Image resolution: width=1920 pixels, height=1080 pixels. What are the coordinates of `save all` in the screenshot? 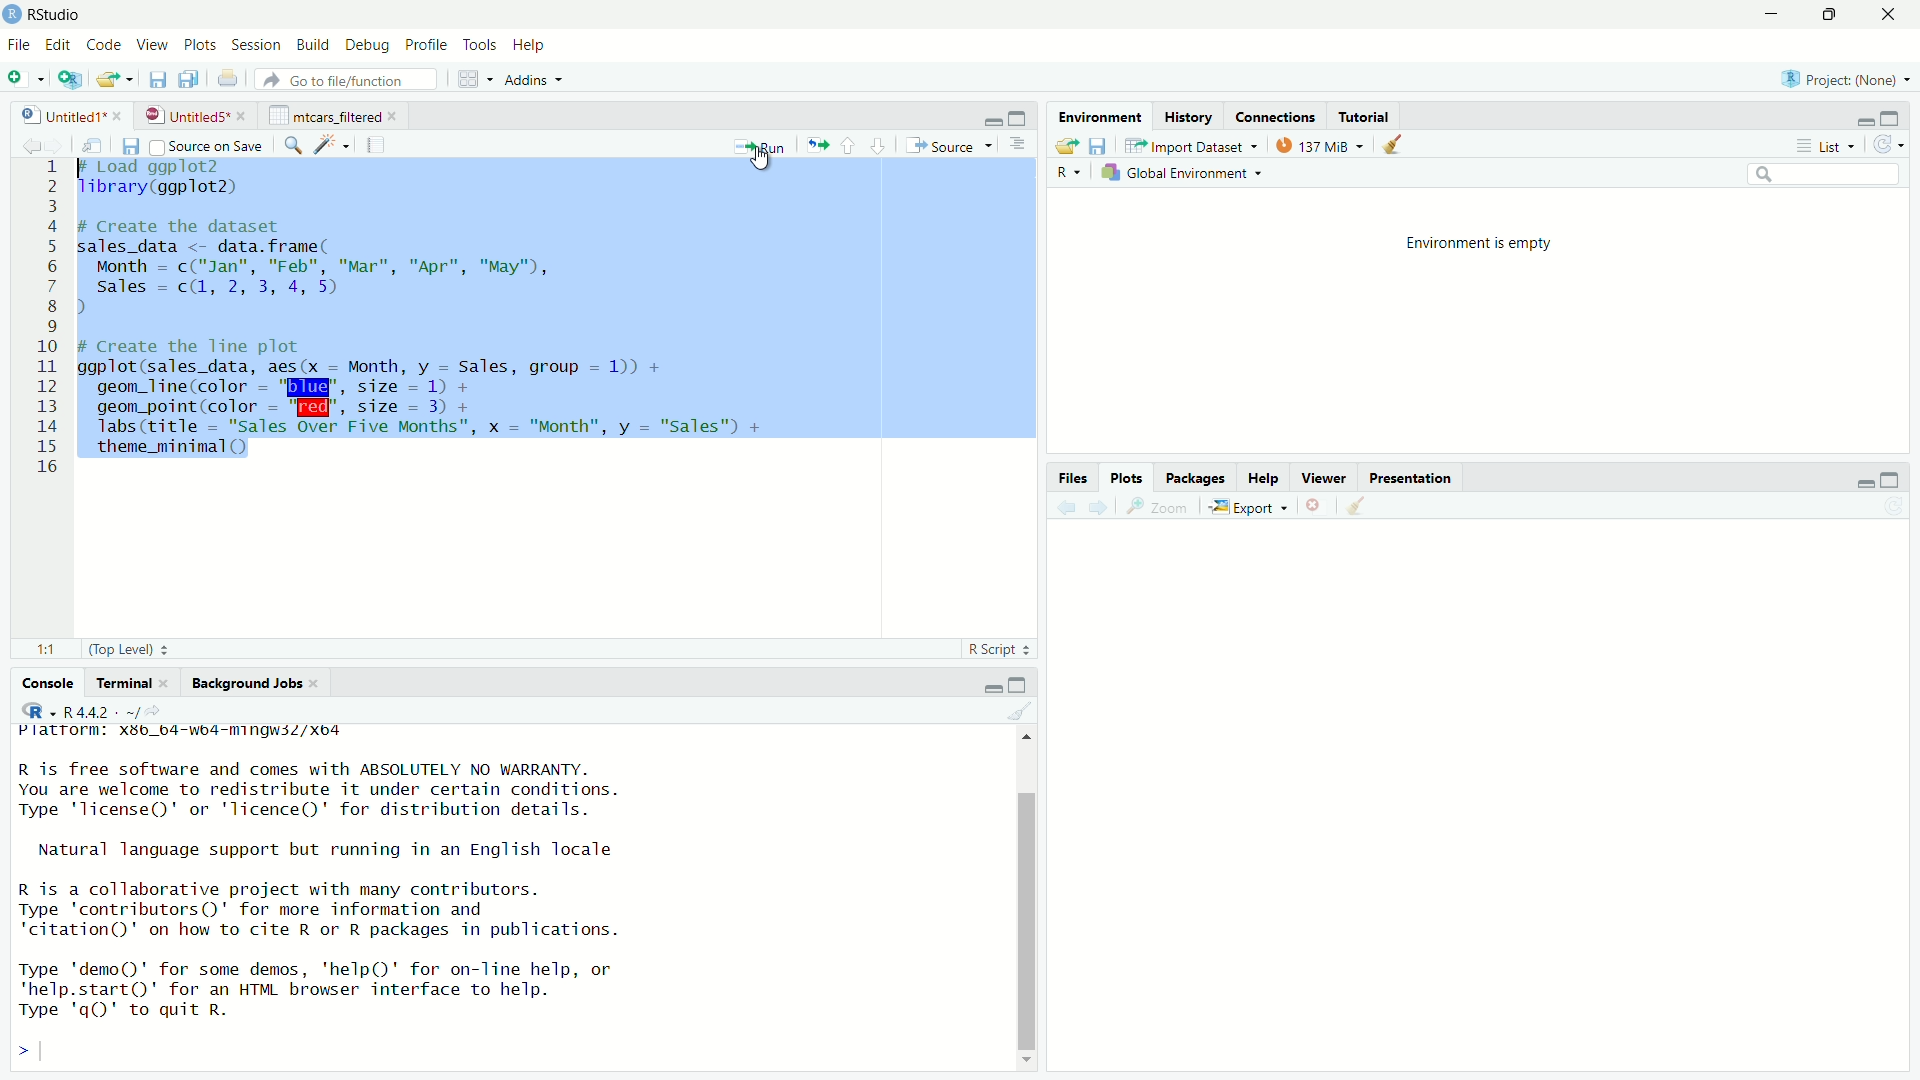 It's located at (189, 79).